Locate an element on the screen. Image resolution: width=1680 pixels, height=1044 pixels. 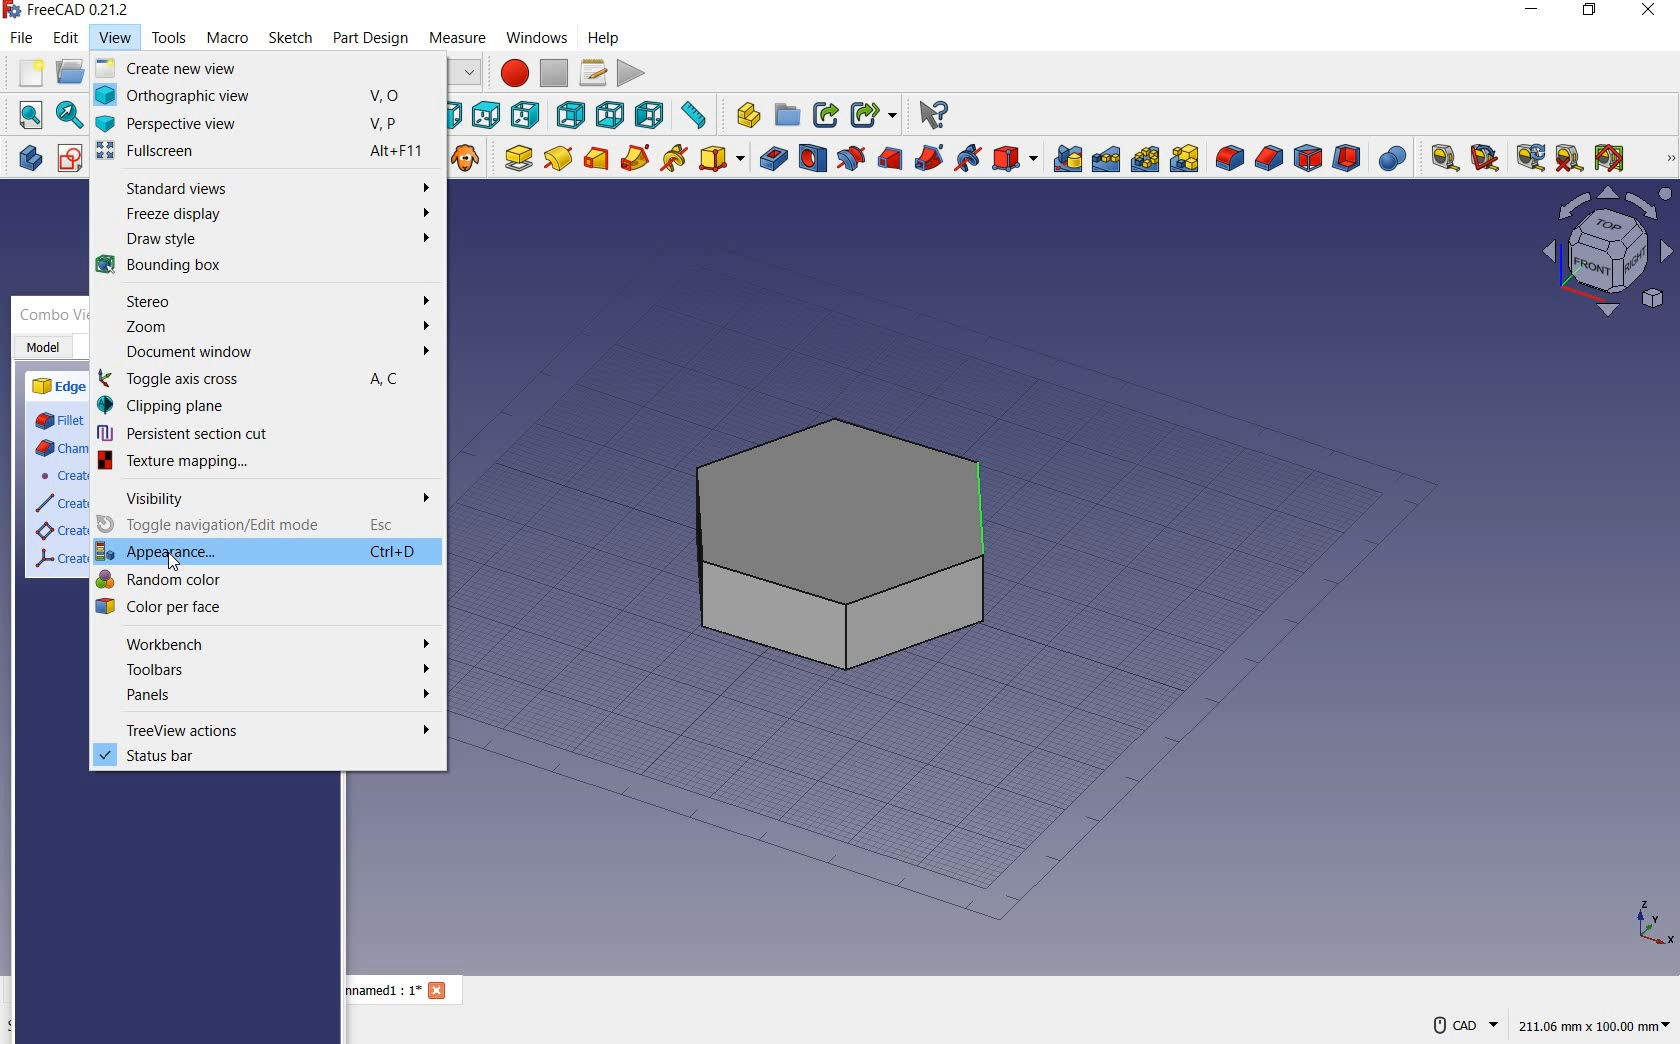
subtractive helix is located at coordinates (968, 160).